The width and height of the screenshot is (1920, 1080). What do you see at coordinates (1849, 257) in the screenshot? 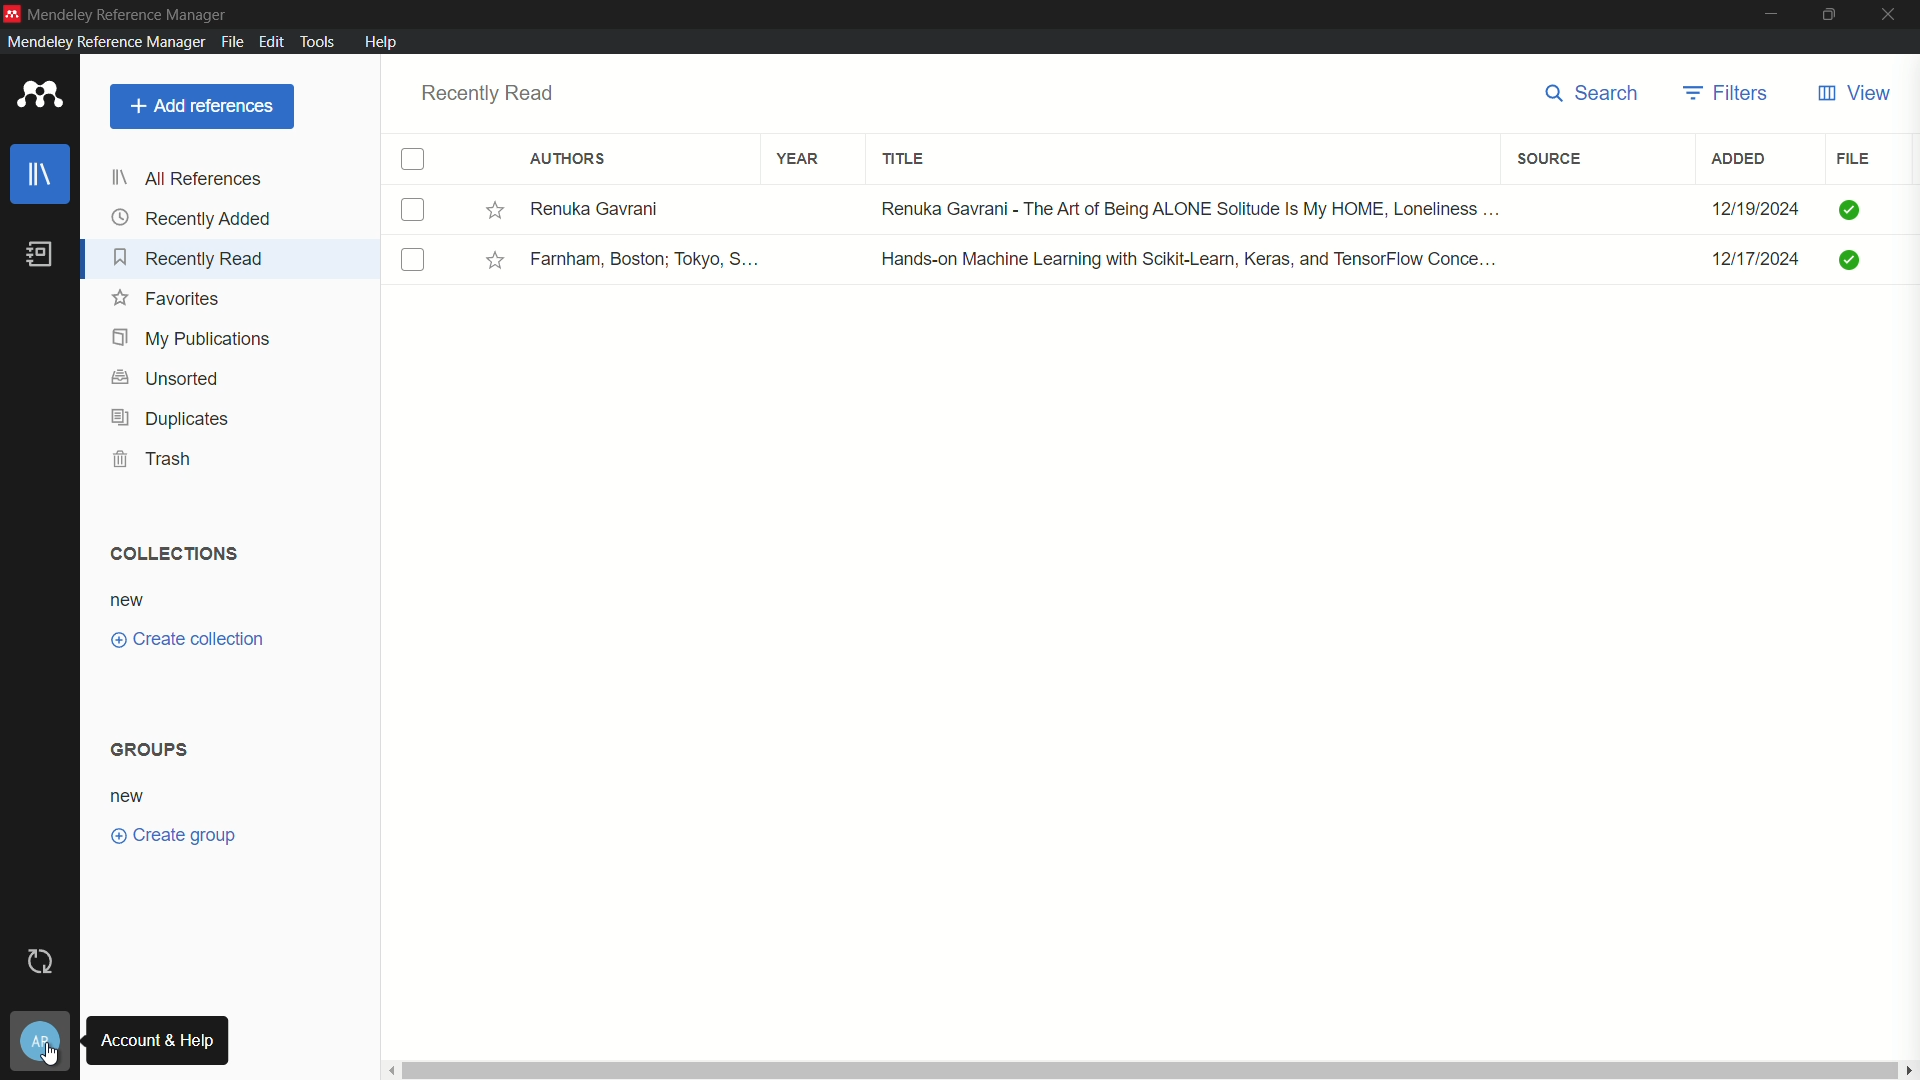
I see `Checked` at bounding box center [1849, 257].